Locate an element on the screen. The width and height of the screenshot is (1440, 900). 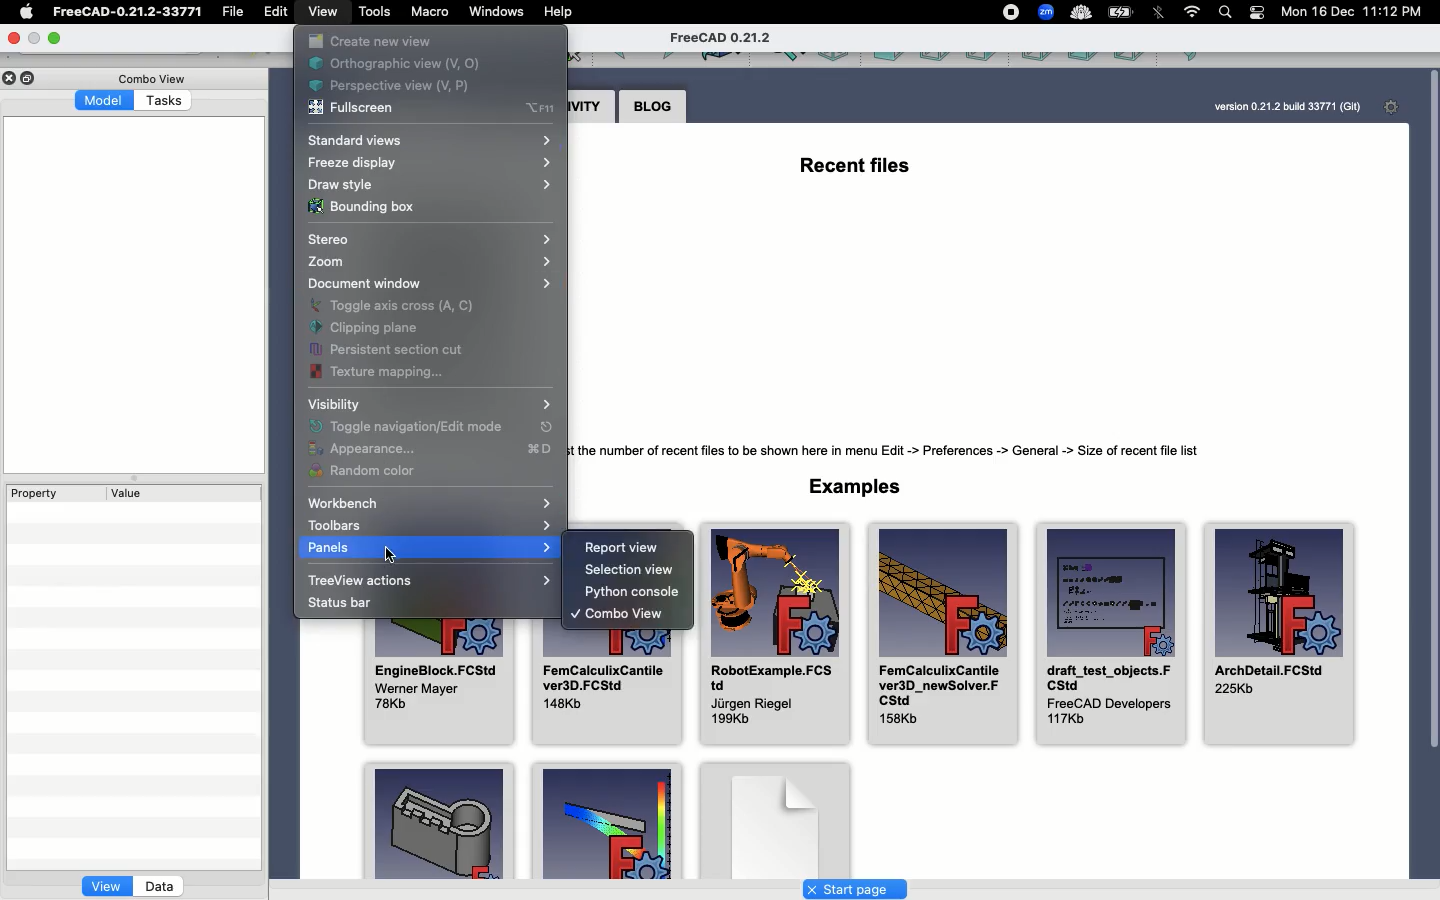
Value is located at coordinates (128, 494).